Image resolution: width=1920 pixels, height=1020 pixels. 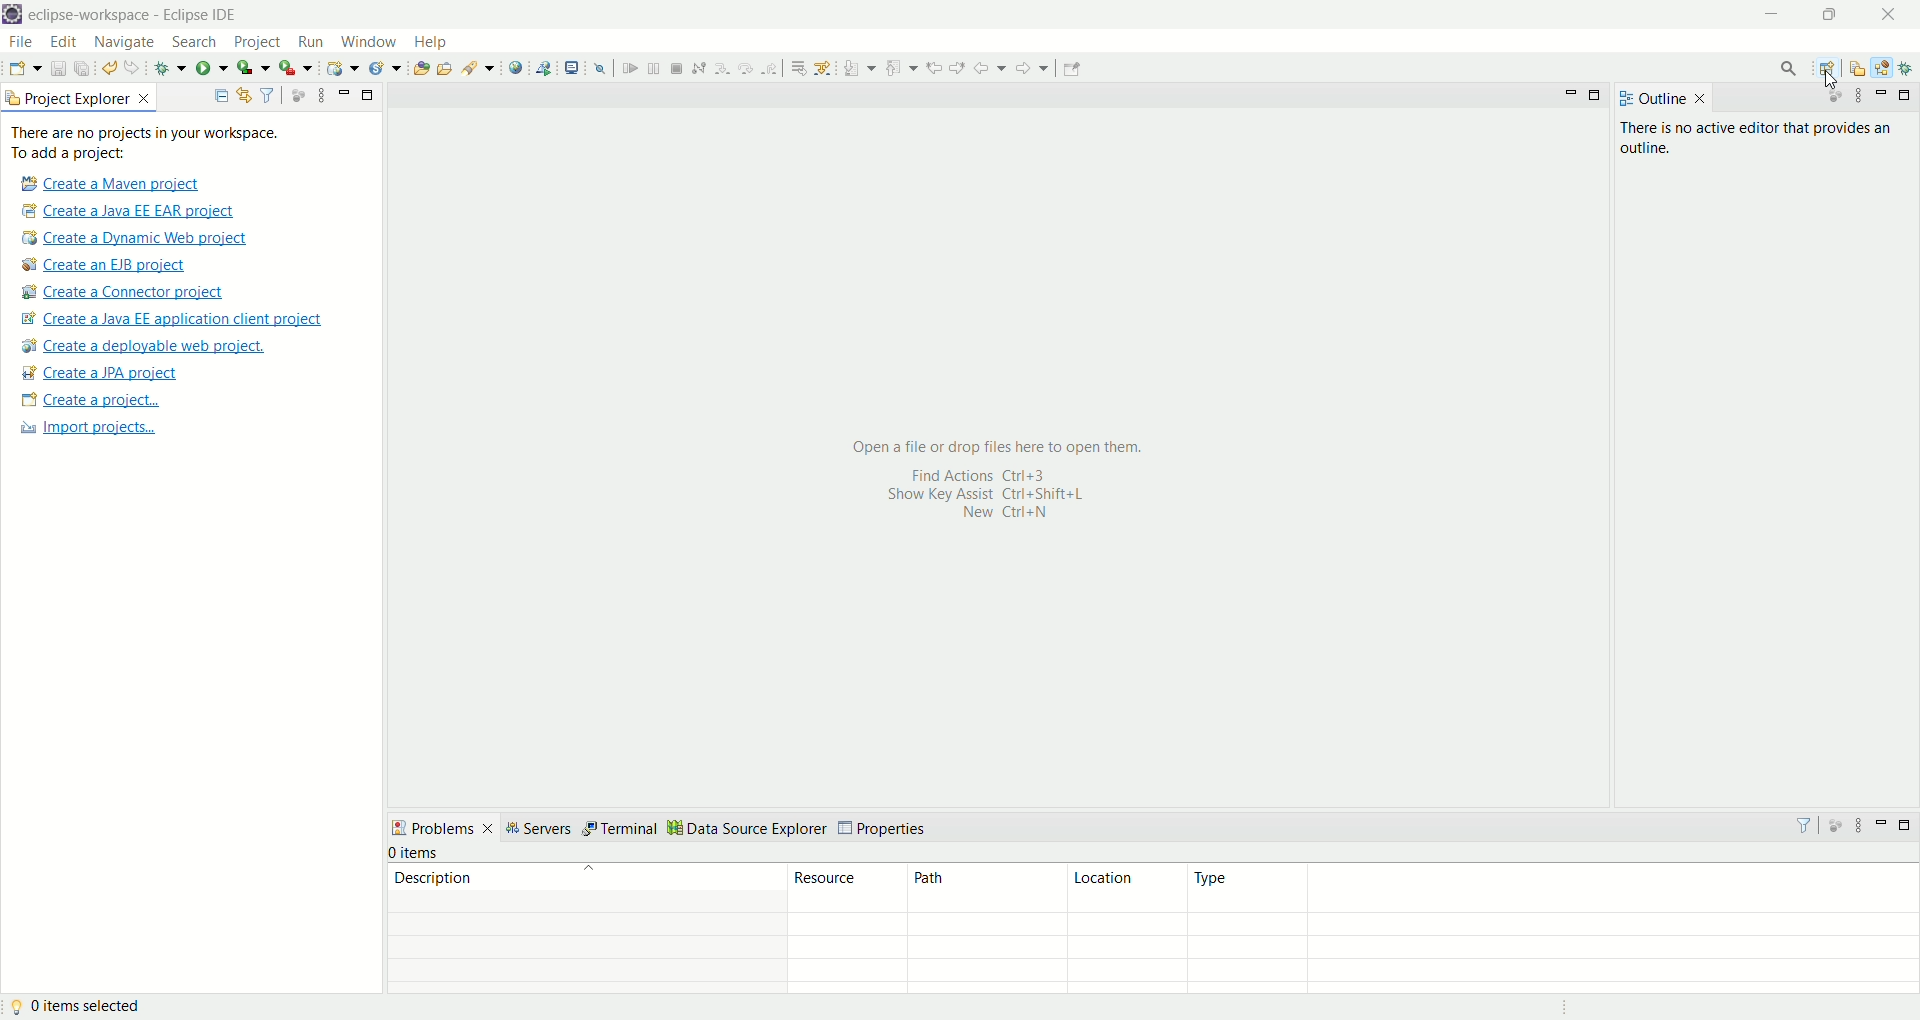 What do you see at coordinates (136, 17) in the screenshot?
I see `eclipse-workspace-Eclipse IDE` at bounding box center [136, 17].